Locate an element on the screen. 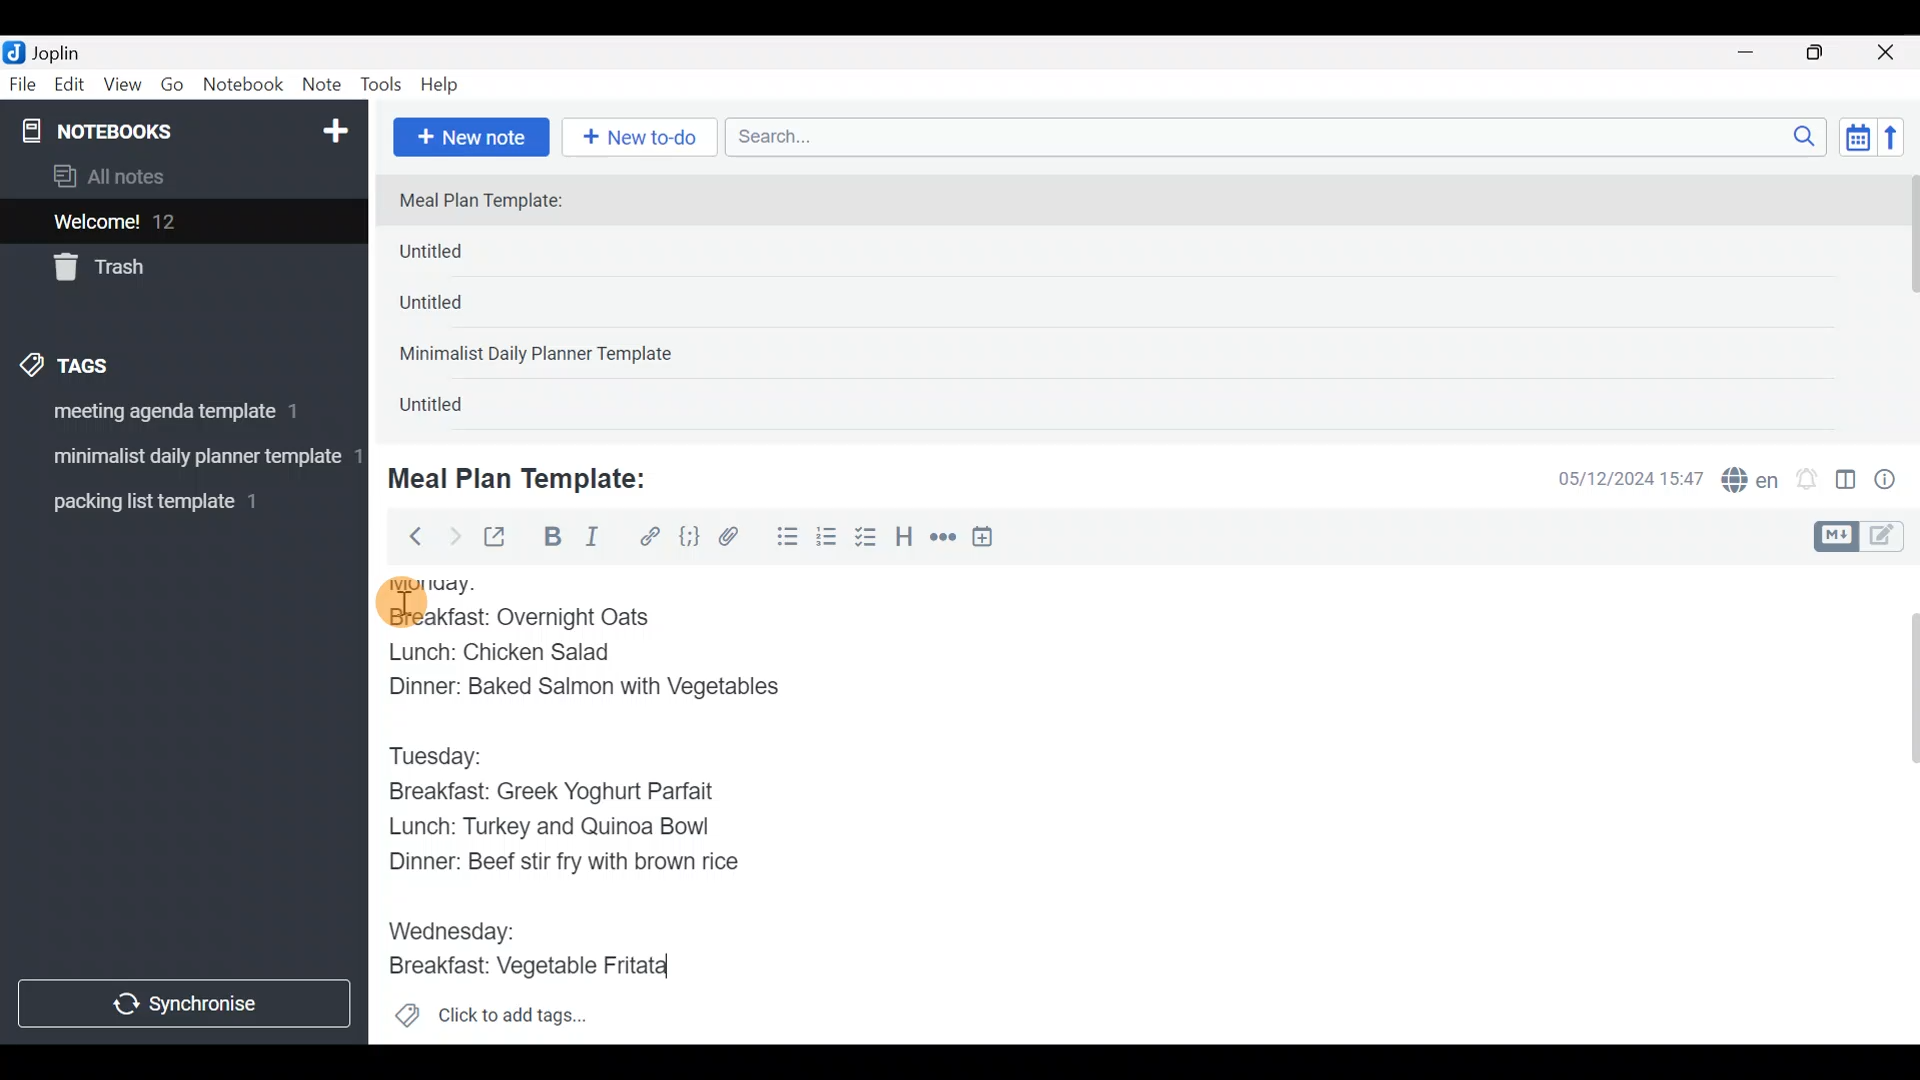  Tags is located at coordinates (112, 362).